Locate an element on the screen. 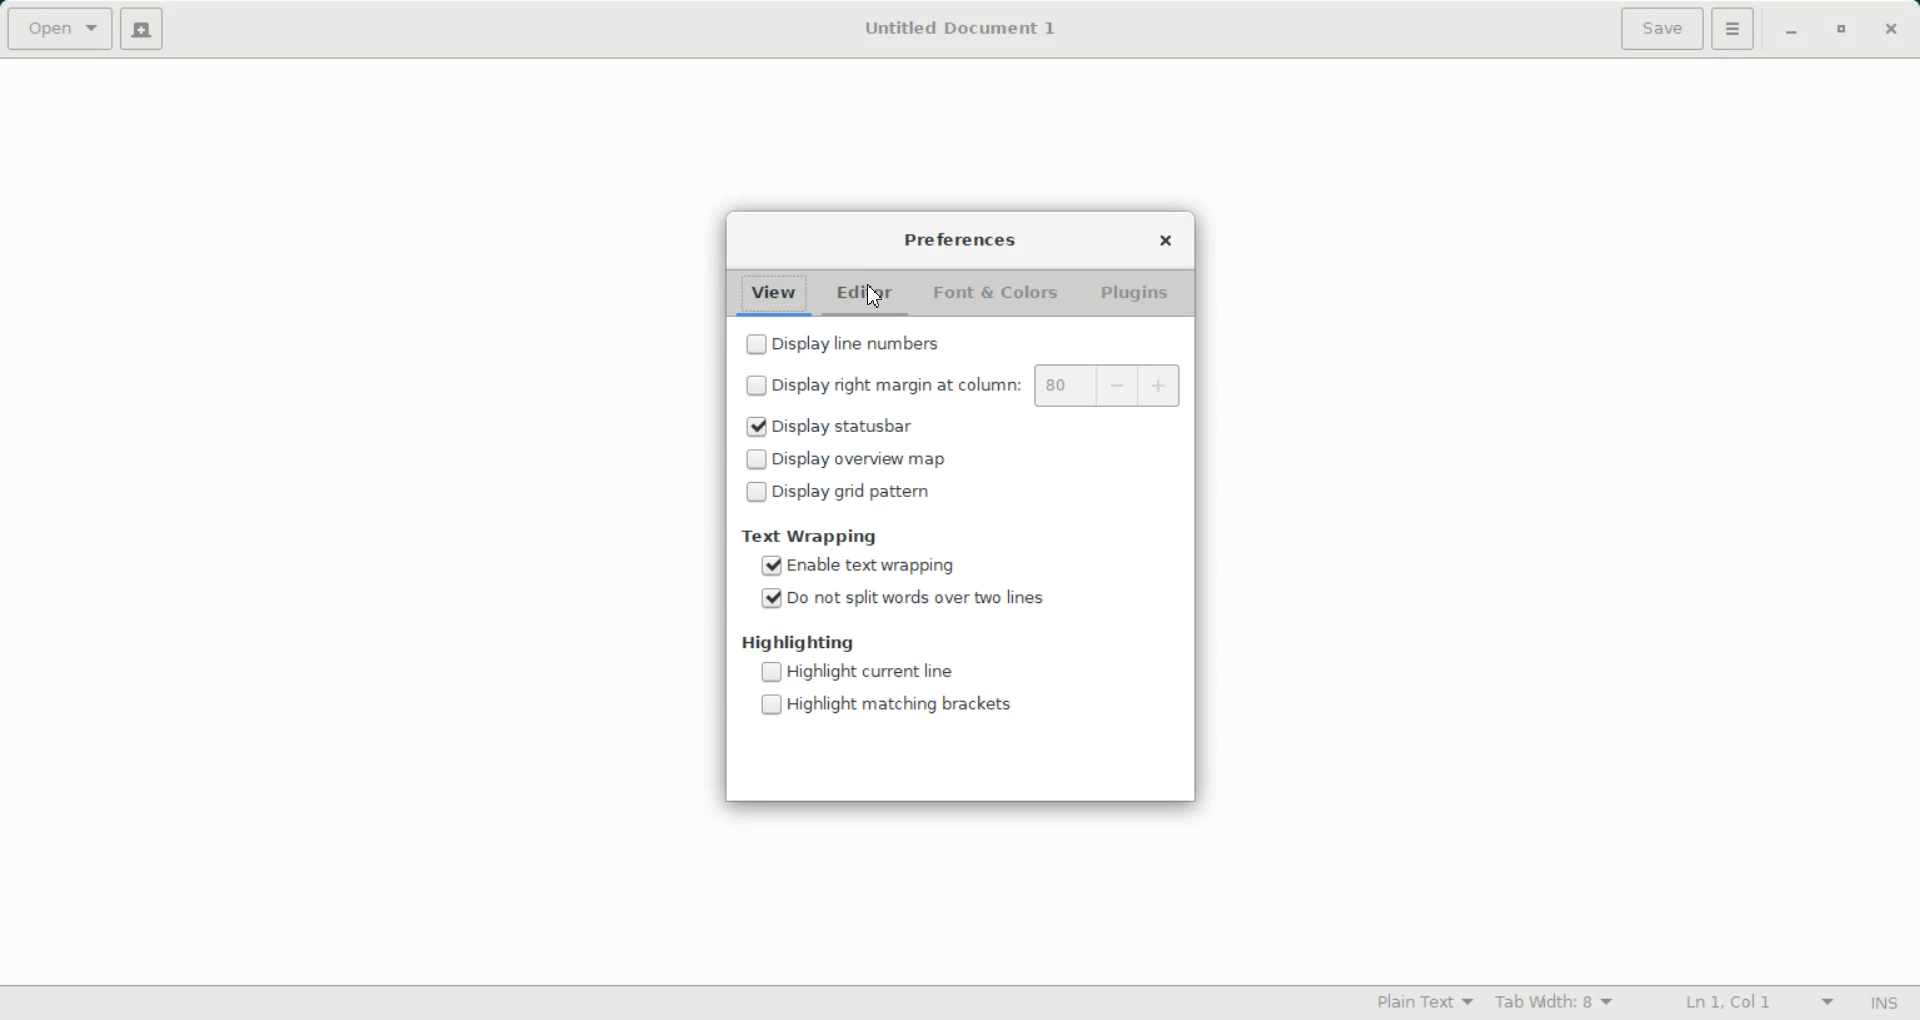 Image resolution: width=1920 pixels, height=1020 pixels. Maximize is located at coordinates (1840, 30).